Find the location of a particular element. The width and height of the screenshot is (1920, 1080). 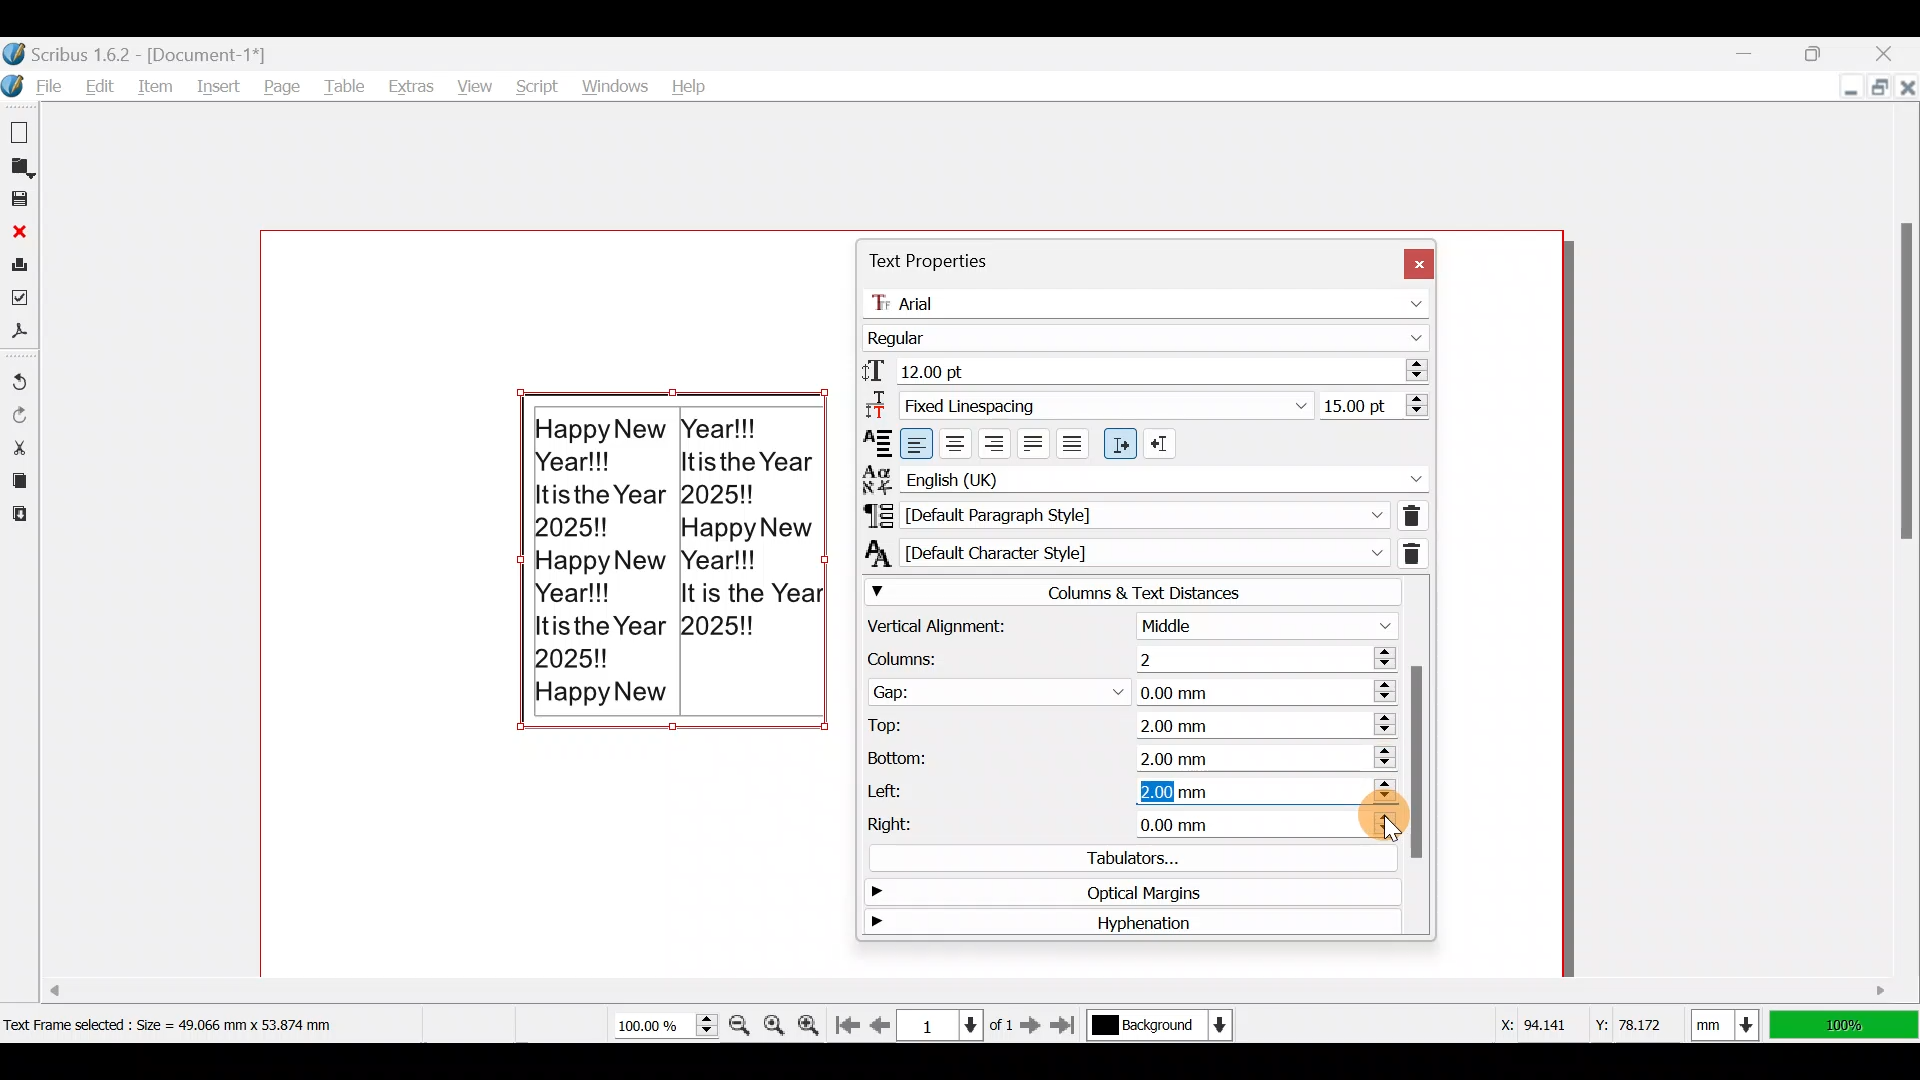

Left to right paragraph is located at coordinates (1120, 444).